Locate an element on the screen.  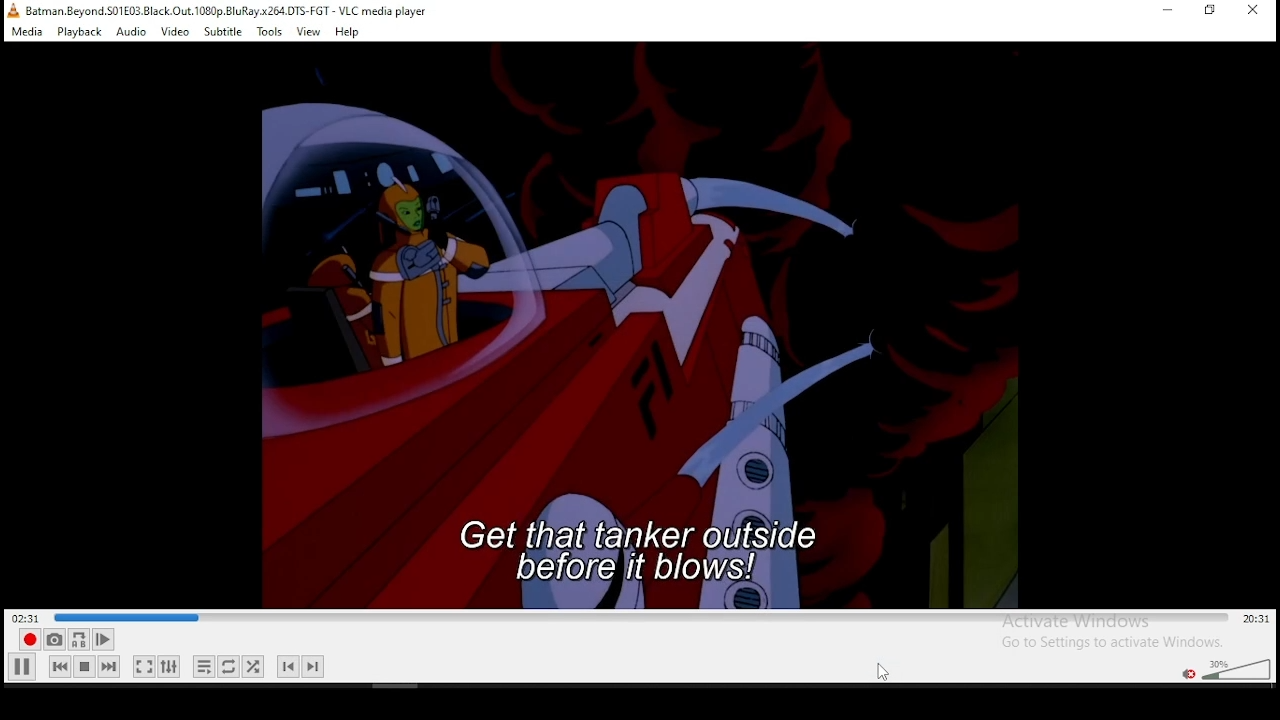
next chapter is located at coordinates (313, 667).